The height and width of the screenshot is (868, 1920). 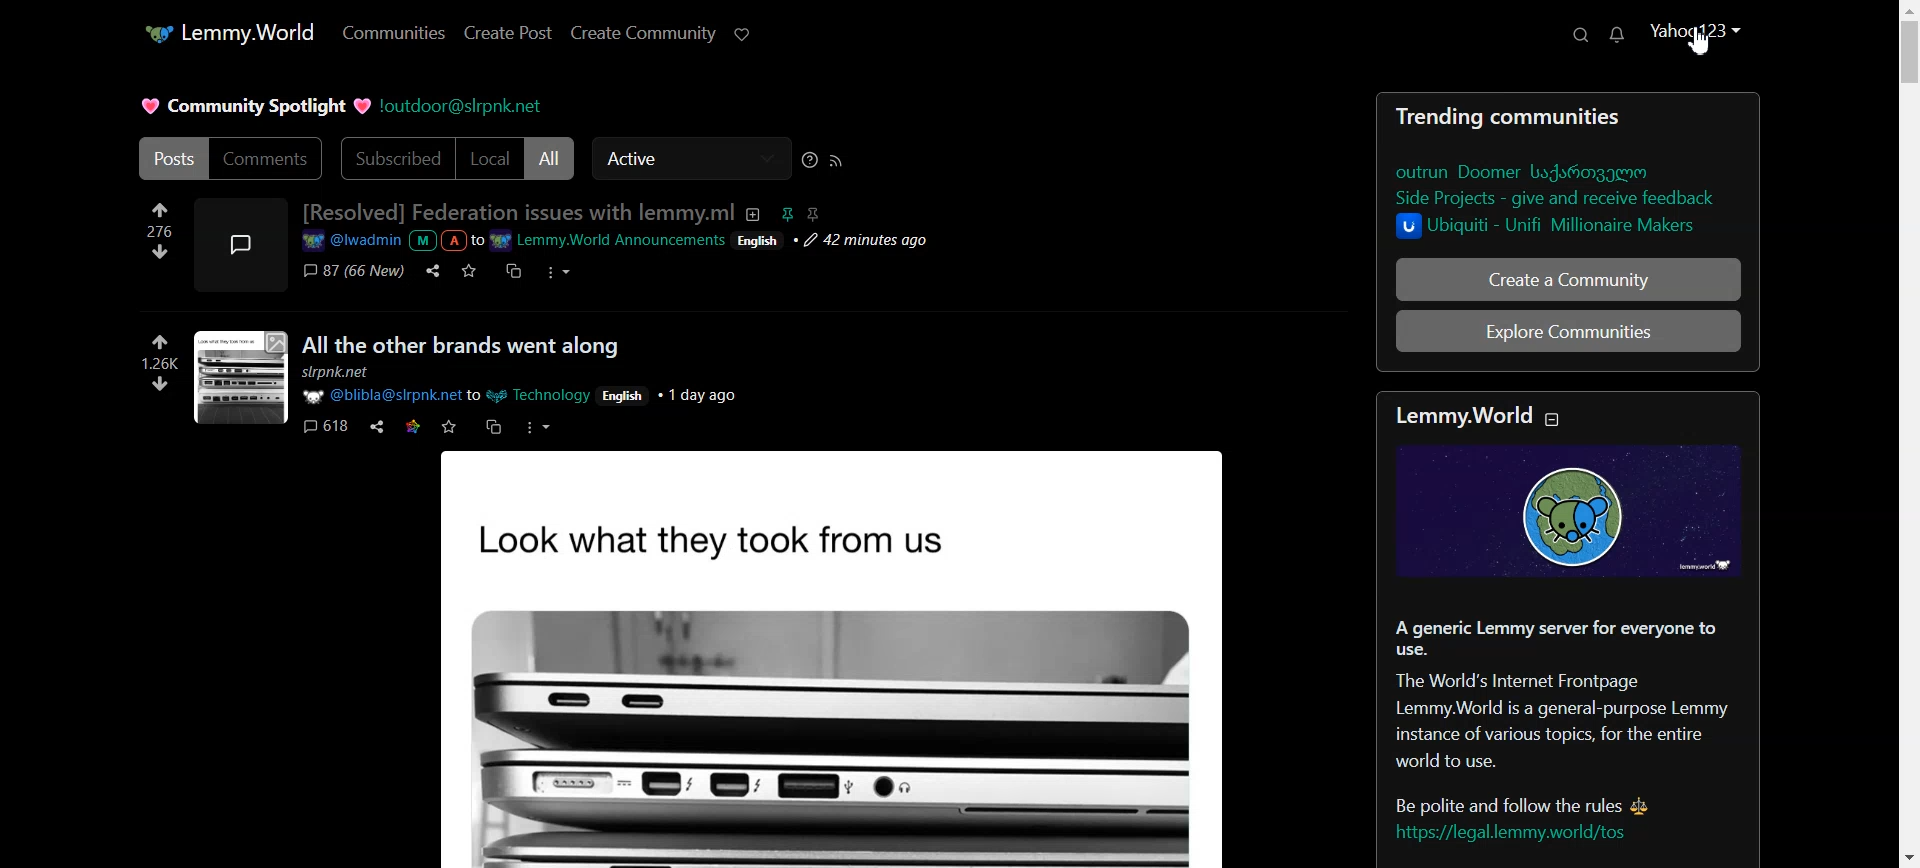 What do you see at coordinates (784, 213) in the screenshot?
I see `pinned post` at bounding box center [784, 213].